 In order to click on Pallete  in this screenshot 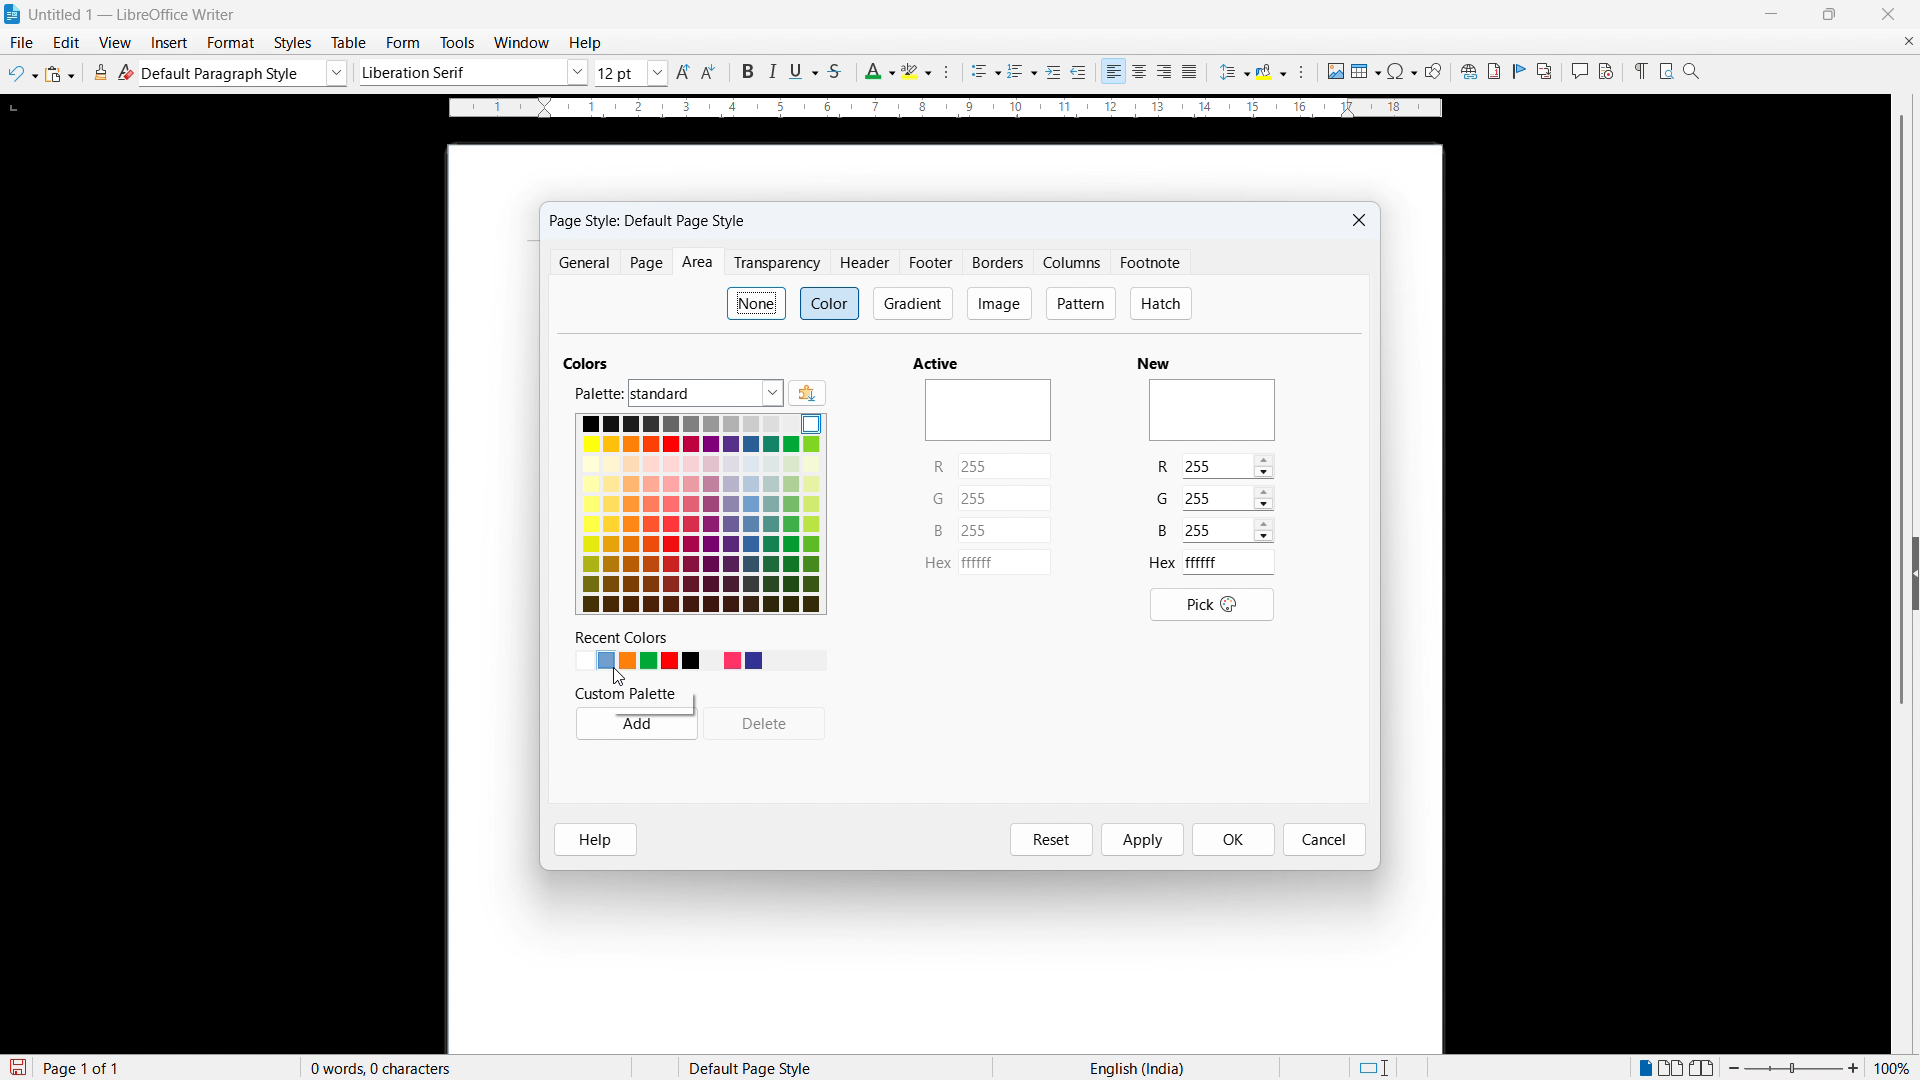, I will do `click(704, 393)`.